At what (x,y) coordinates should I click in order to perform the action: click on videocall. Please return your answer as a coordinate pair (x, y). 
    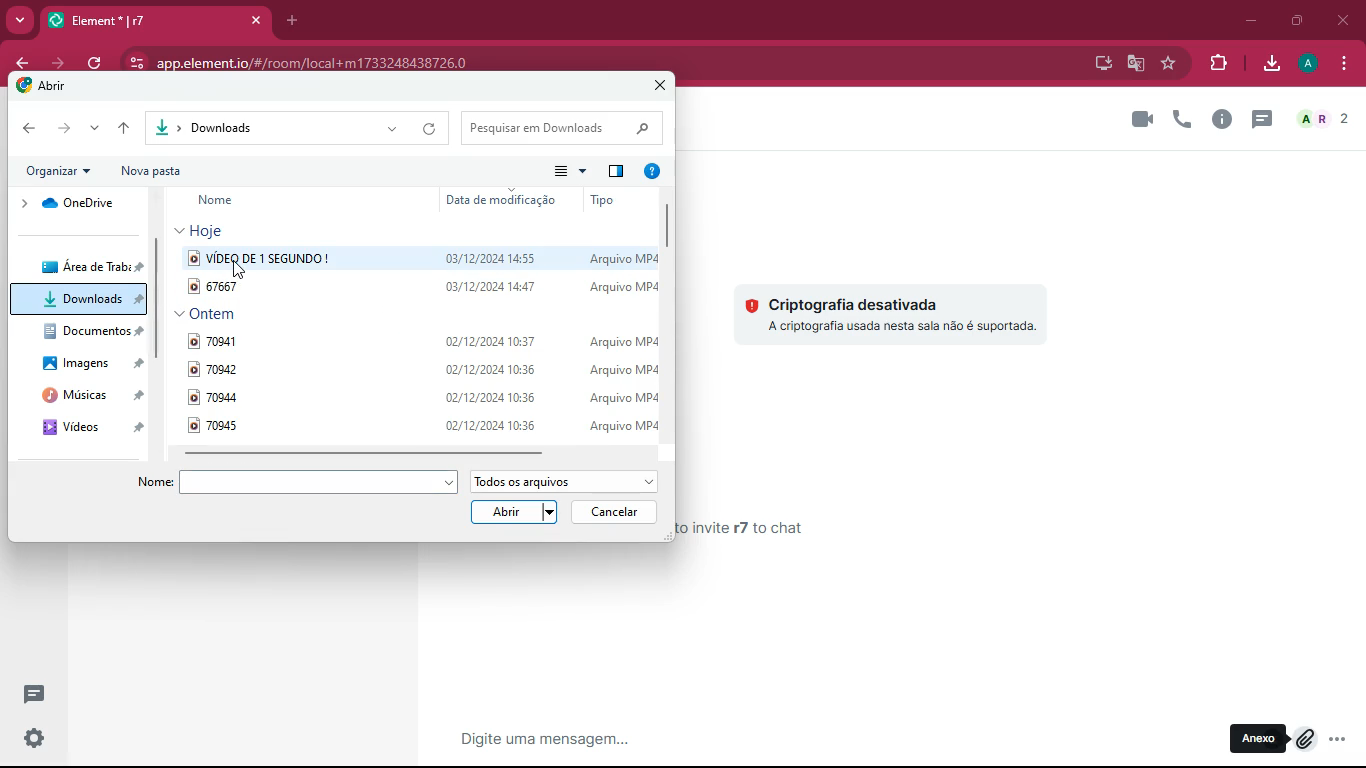
    Looking at the image, I should click on (1142, 118).